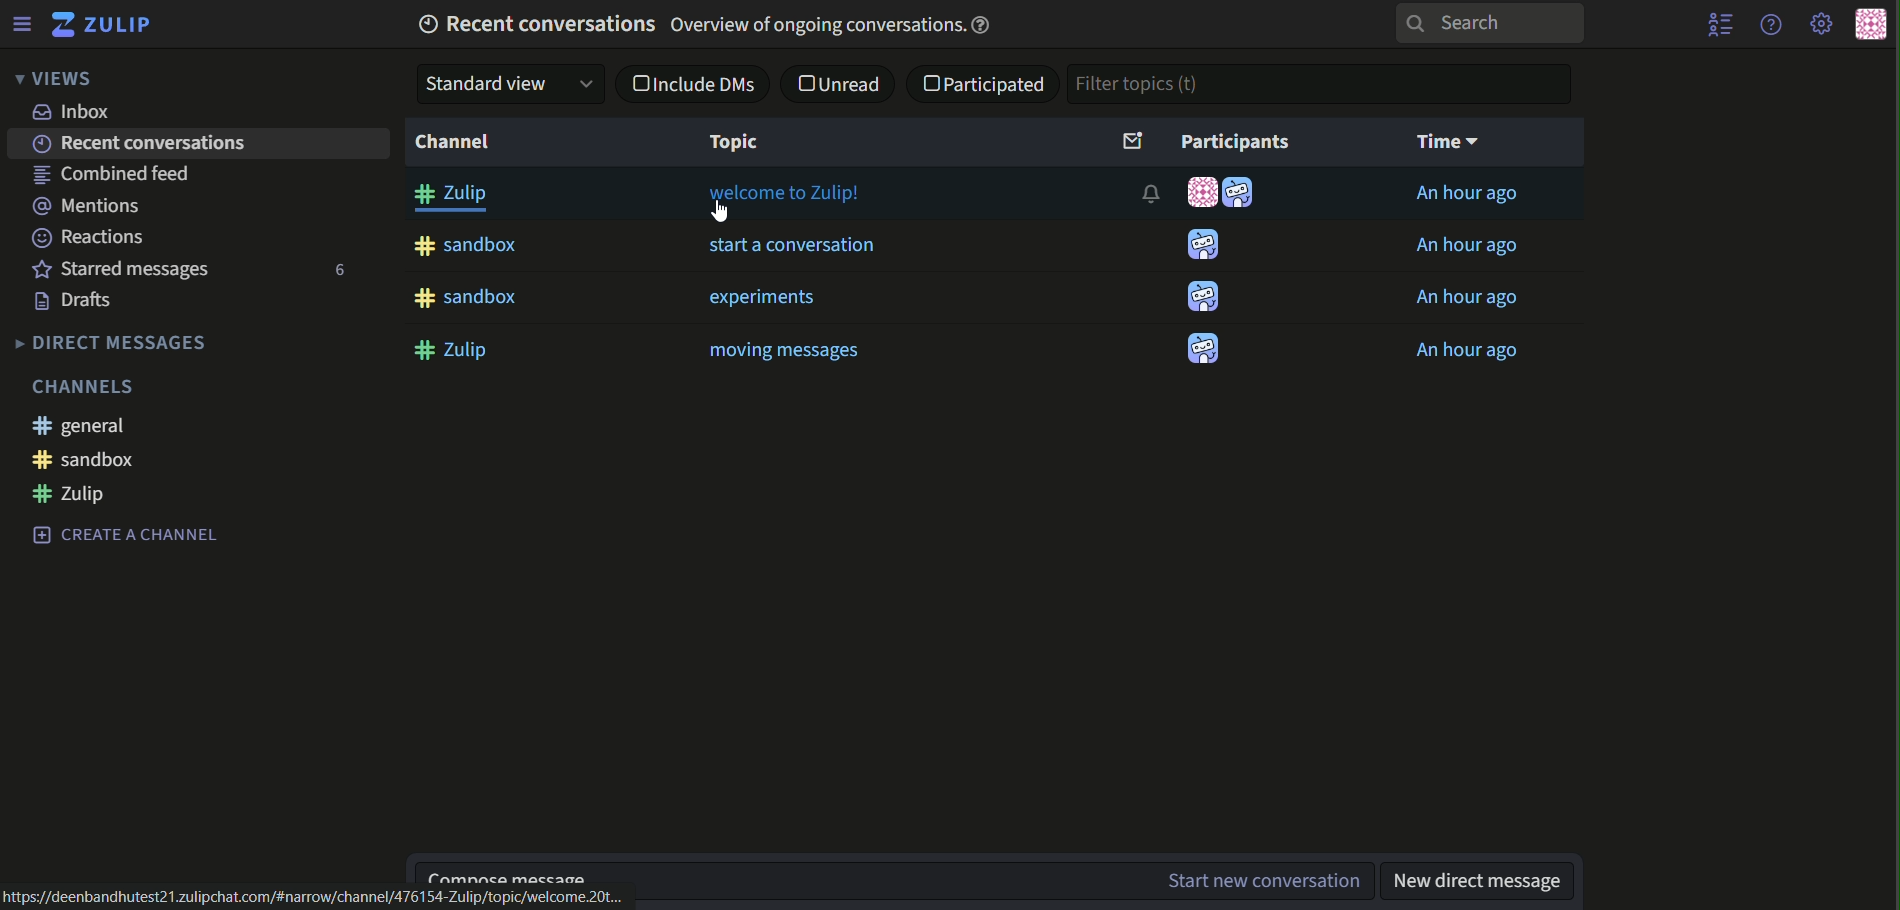  Describe the element at coordinates (1823, 25) in the screenshot. I see `main menu` at that location.